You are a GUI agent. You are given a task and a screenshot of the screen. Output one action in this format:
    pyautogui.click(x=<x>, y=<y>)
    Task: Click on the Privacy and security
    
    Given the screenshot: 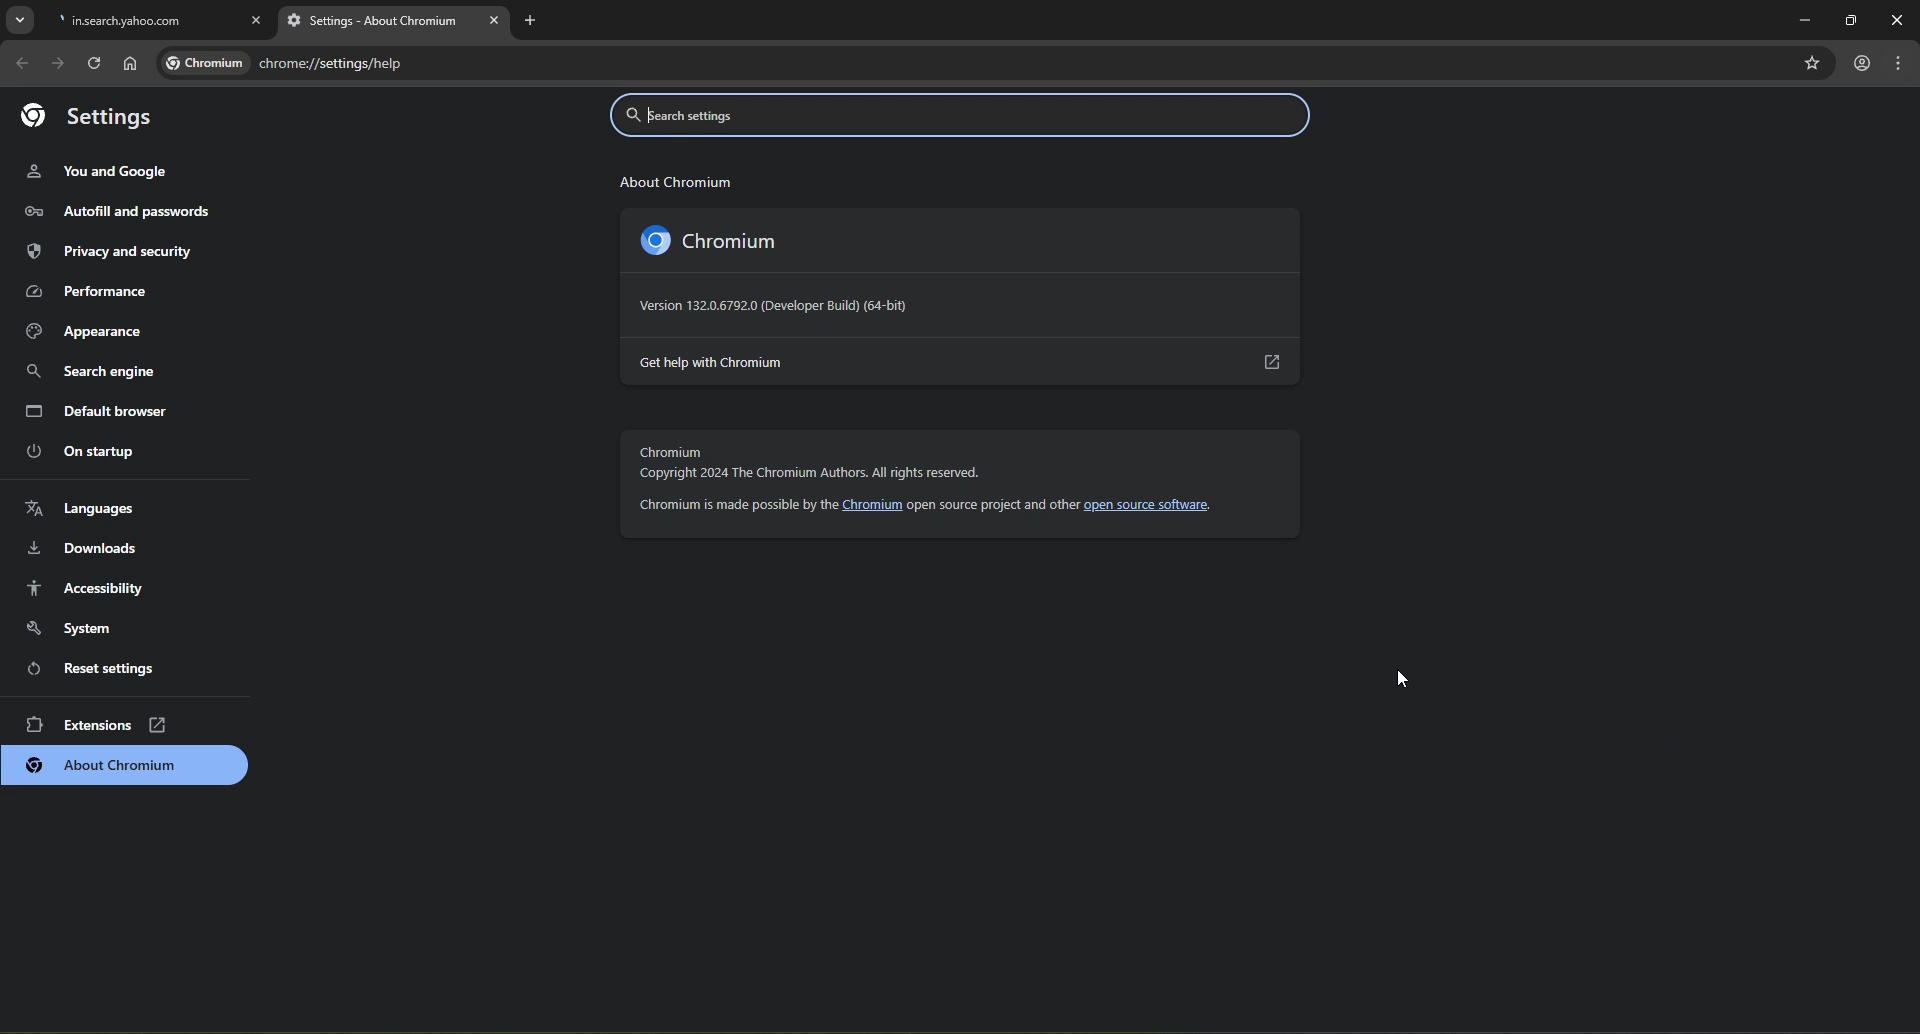 What is the action you would take?
    pyautogui.click(x=117, y=251)
    